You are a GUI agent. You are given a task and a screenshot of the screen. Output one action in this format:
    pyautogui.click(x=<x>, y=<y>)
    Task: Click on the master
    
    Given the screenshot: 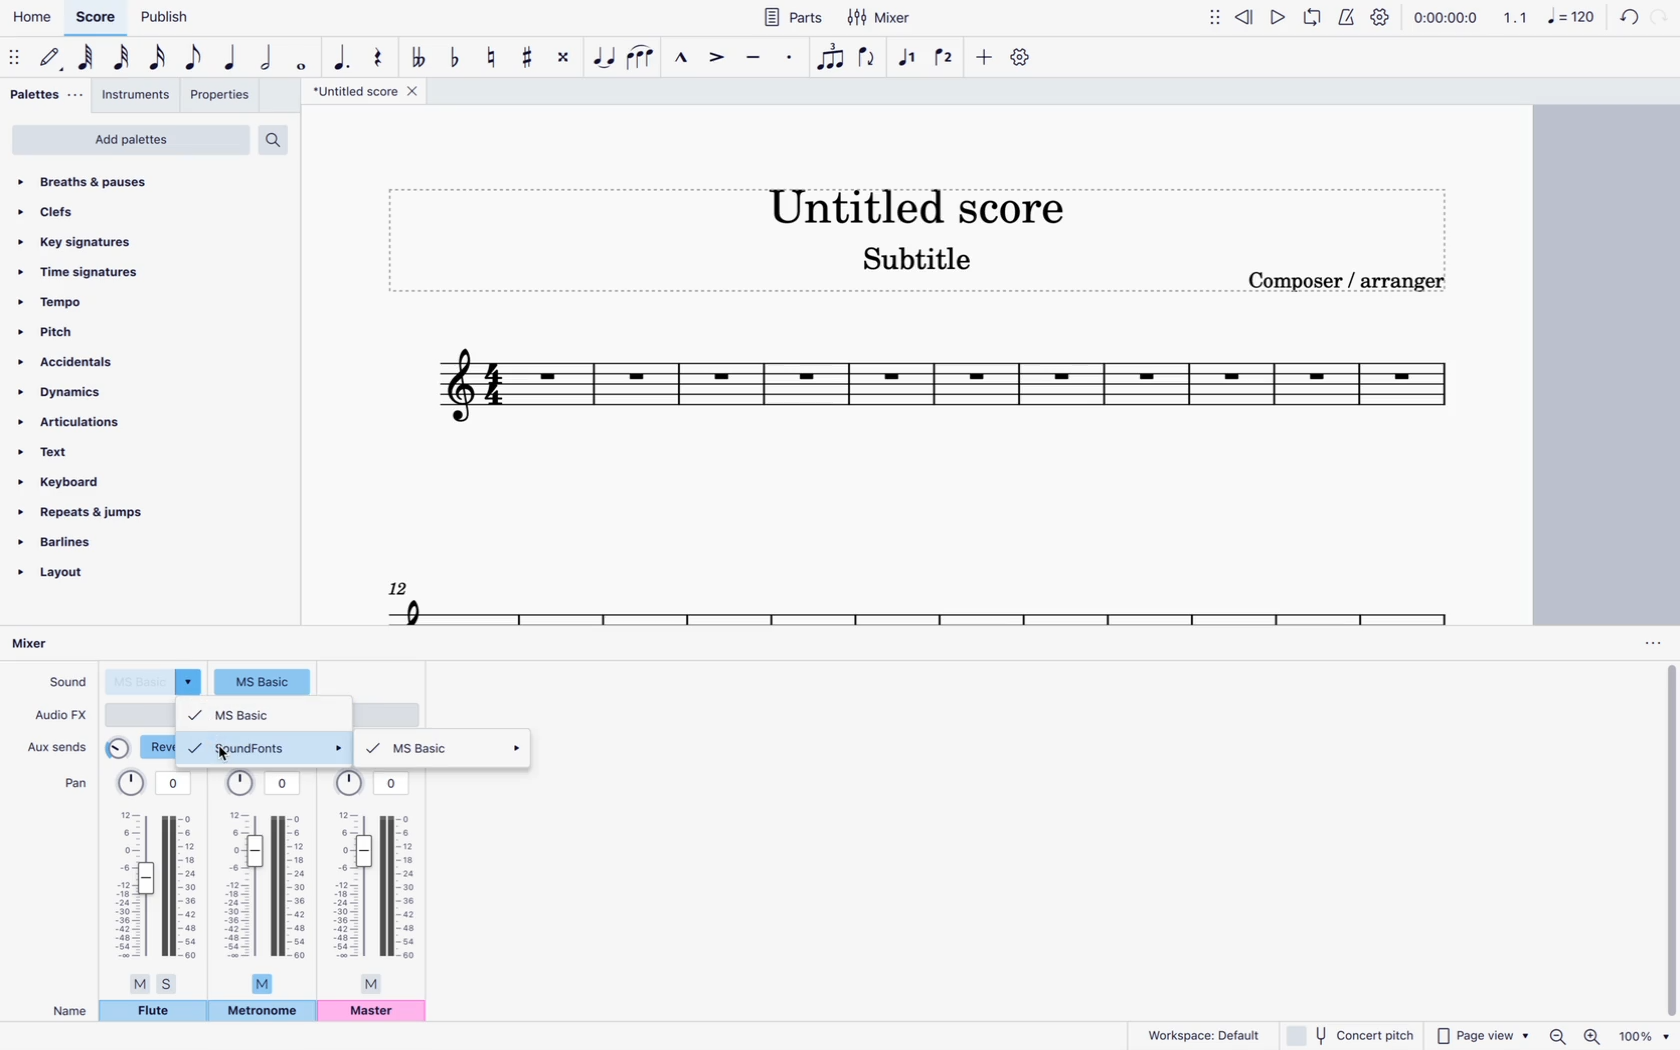 What is the action you would take?
    pyautogui.click(x=373, y=1012)
    